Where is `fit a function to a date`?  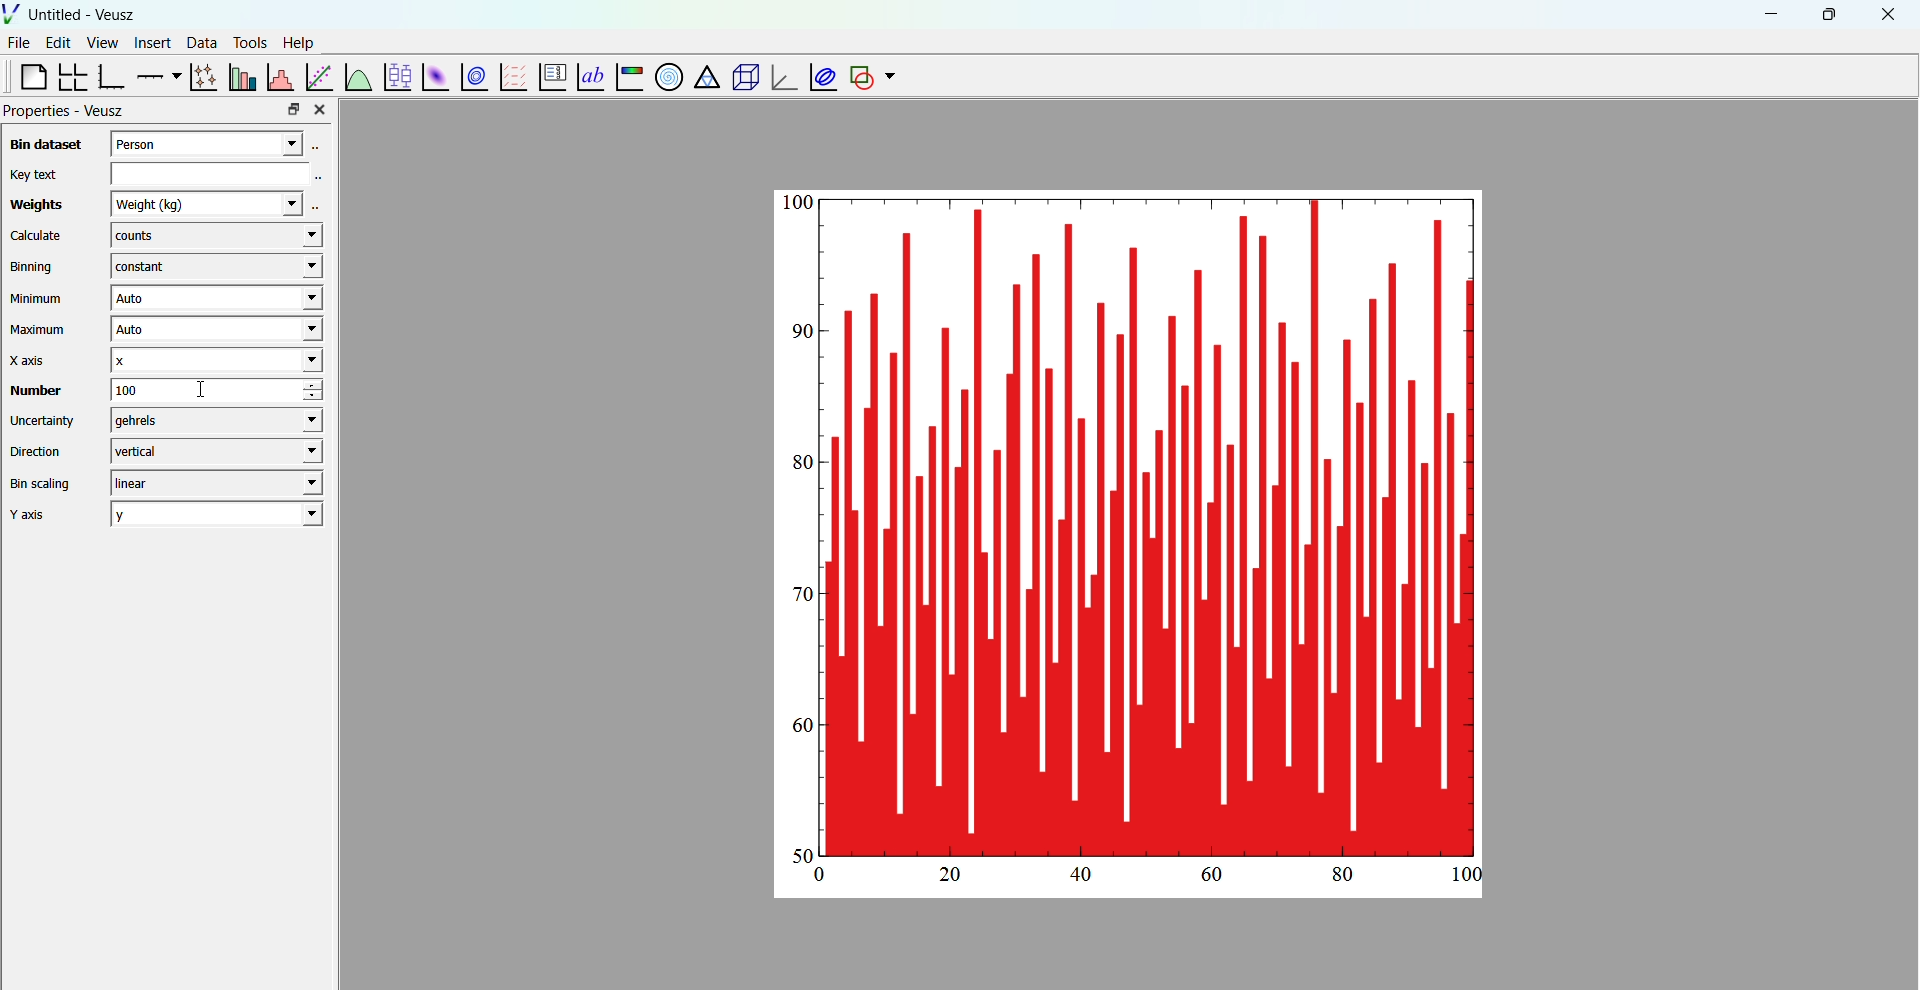
fit a function to a date is located at coordinates (319, 76).